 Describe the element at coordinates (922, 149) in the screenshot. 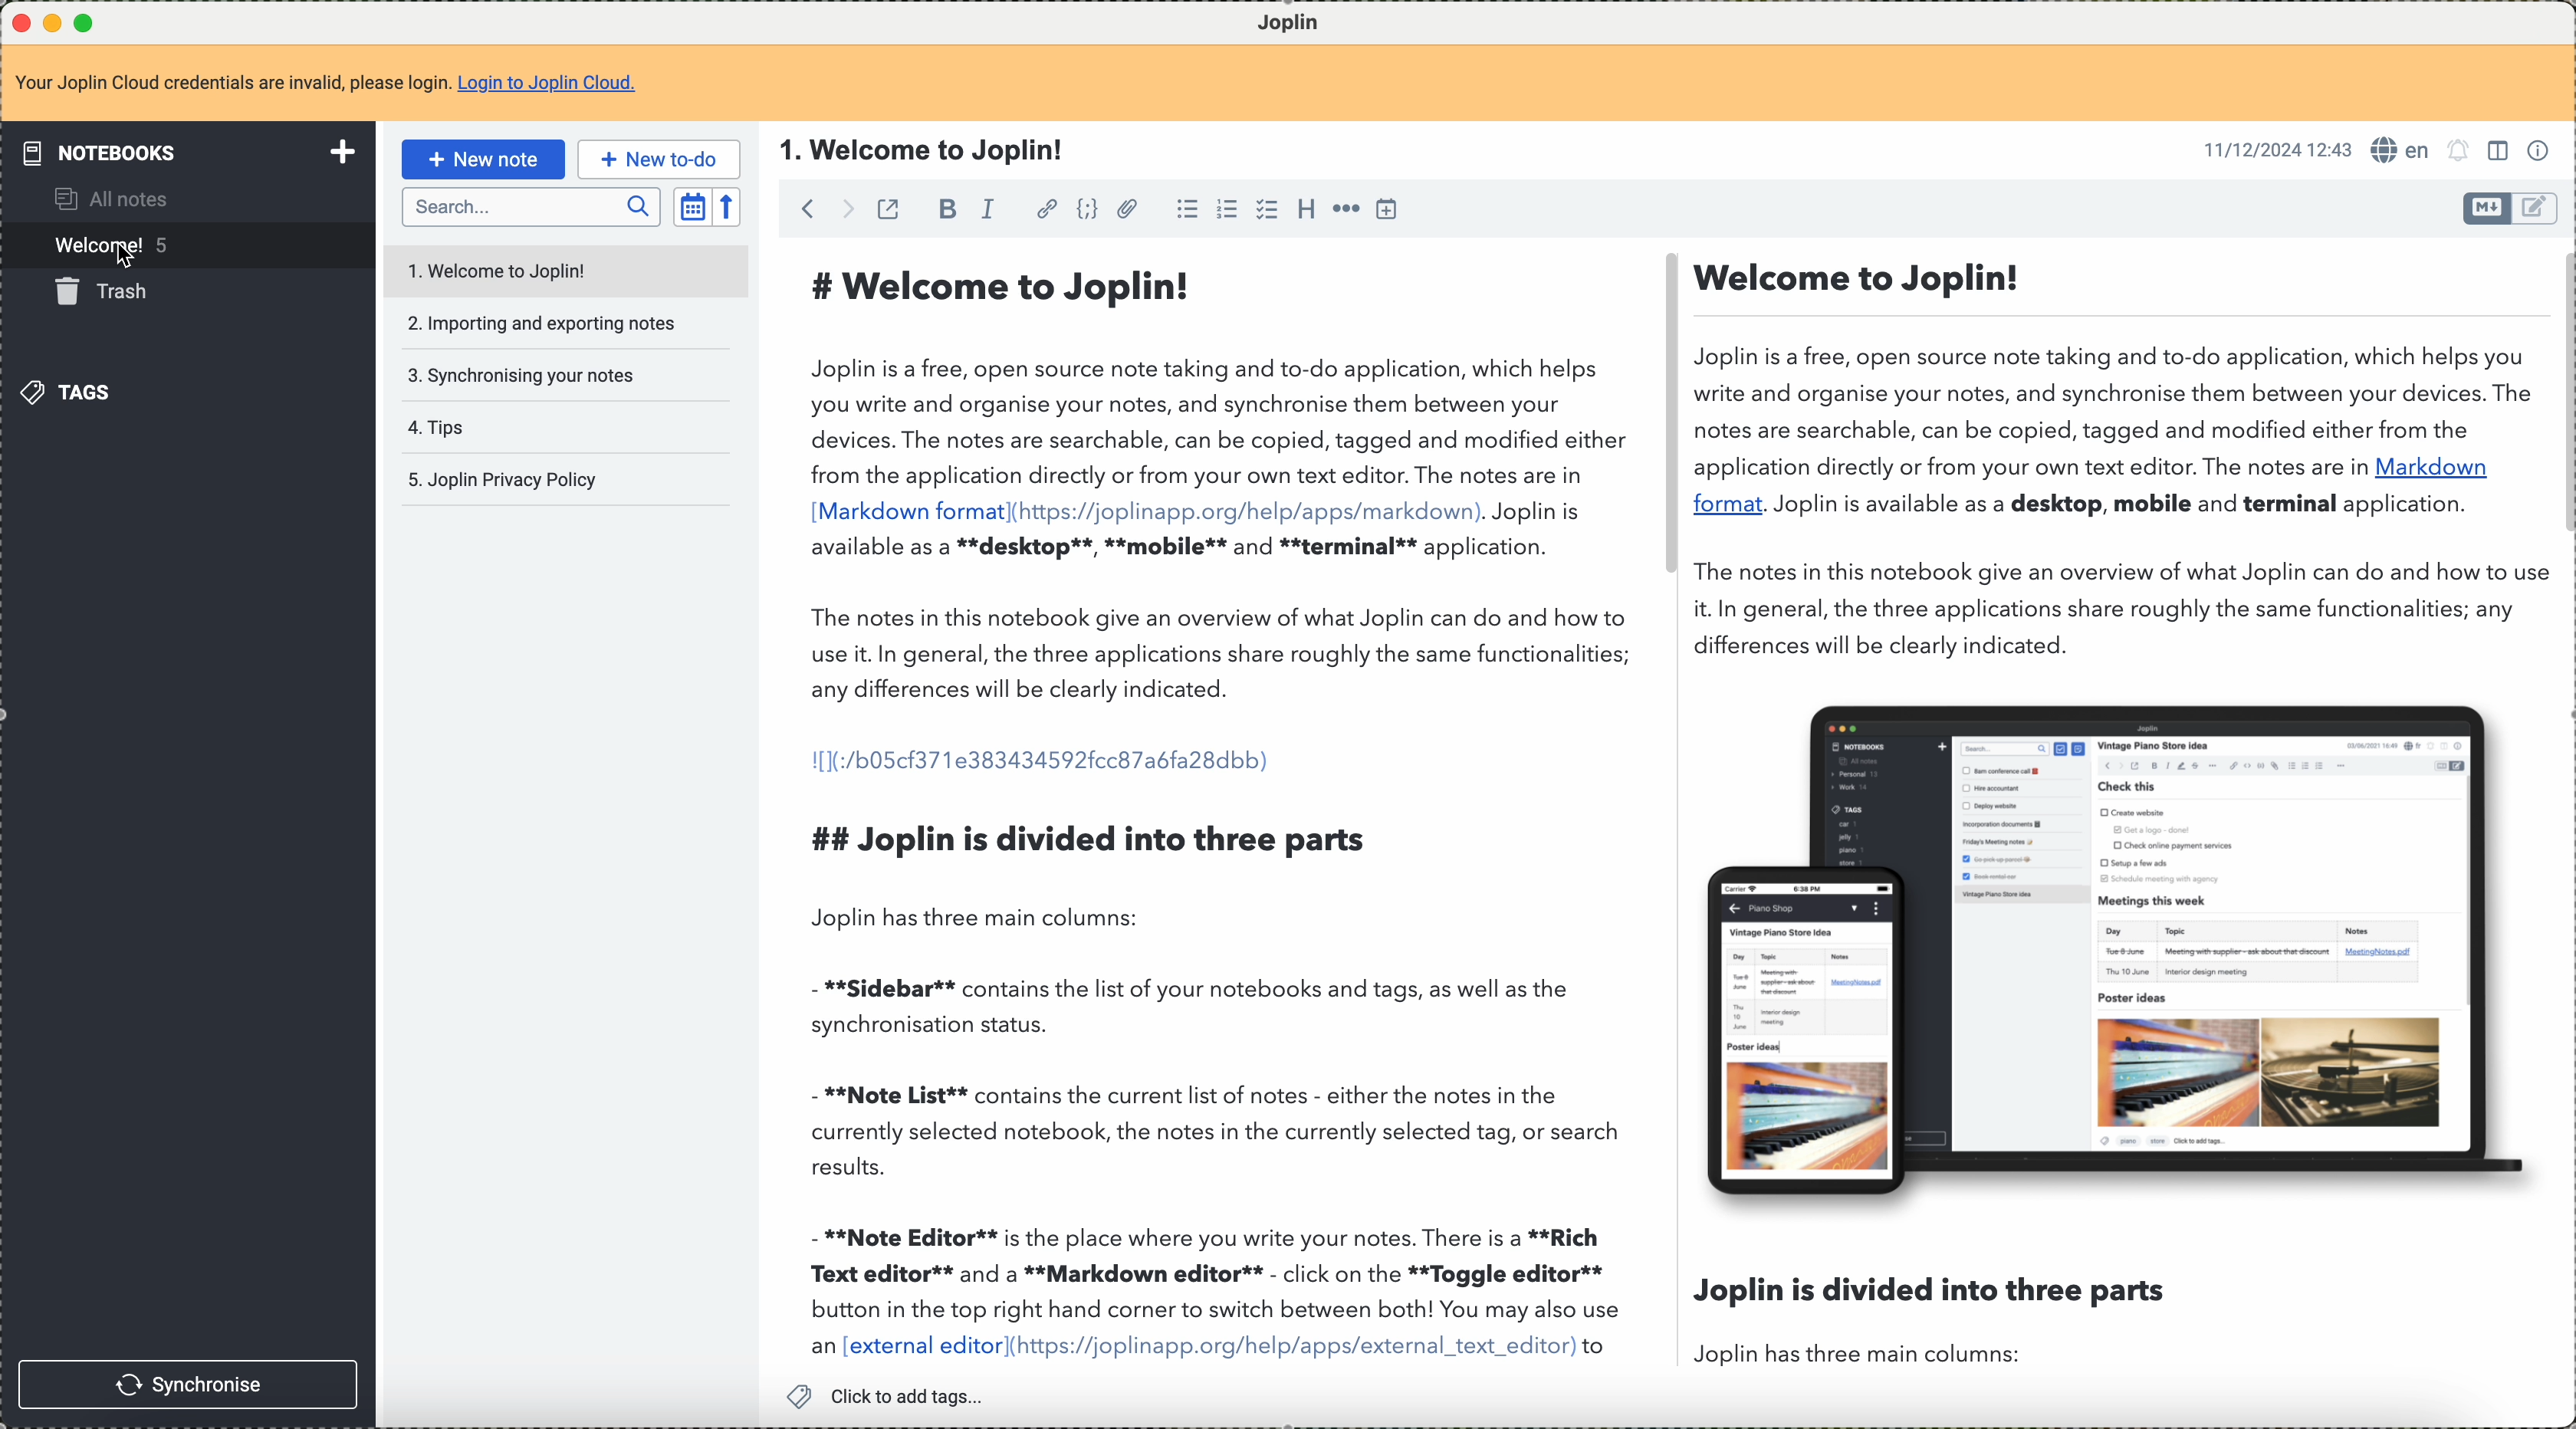

I see `1. Welcome to joplin!` at that location.